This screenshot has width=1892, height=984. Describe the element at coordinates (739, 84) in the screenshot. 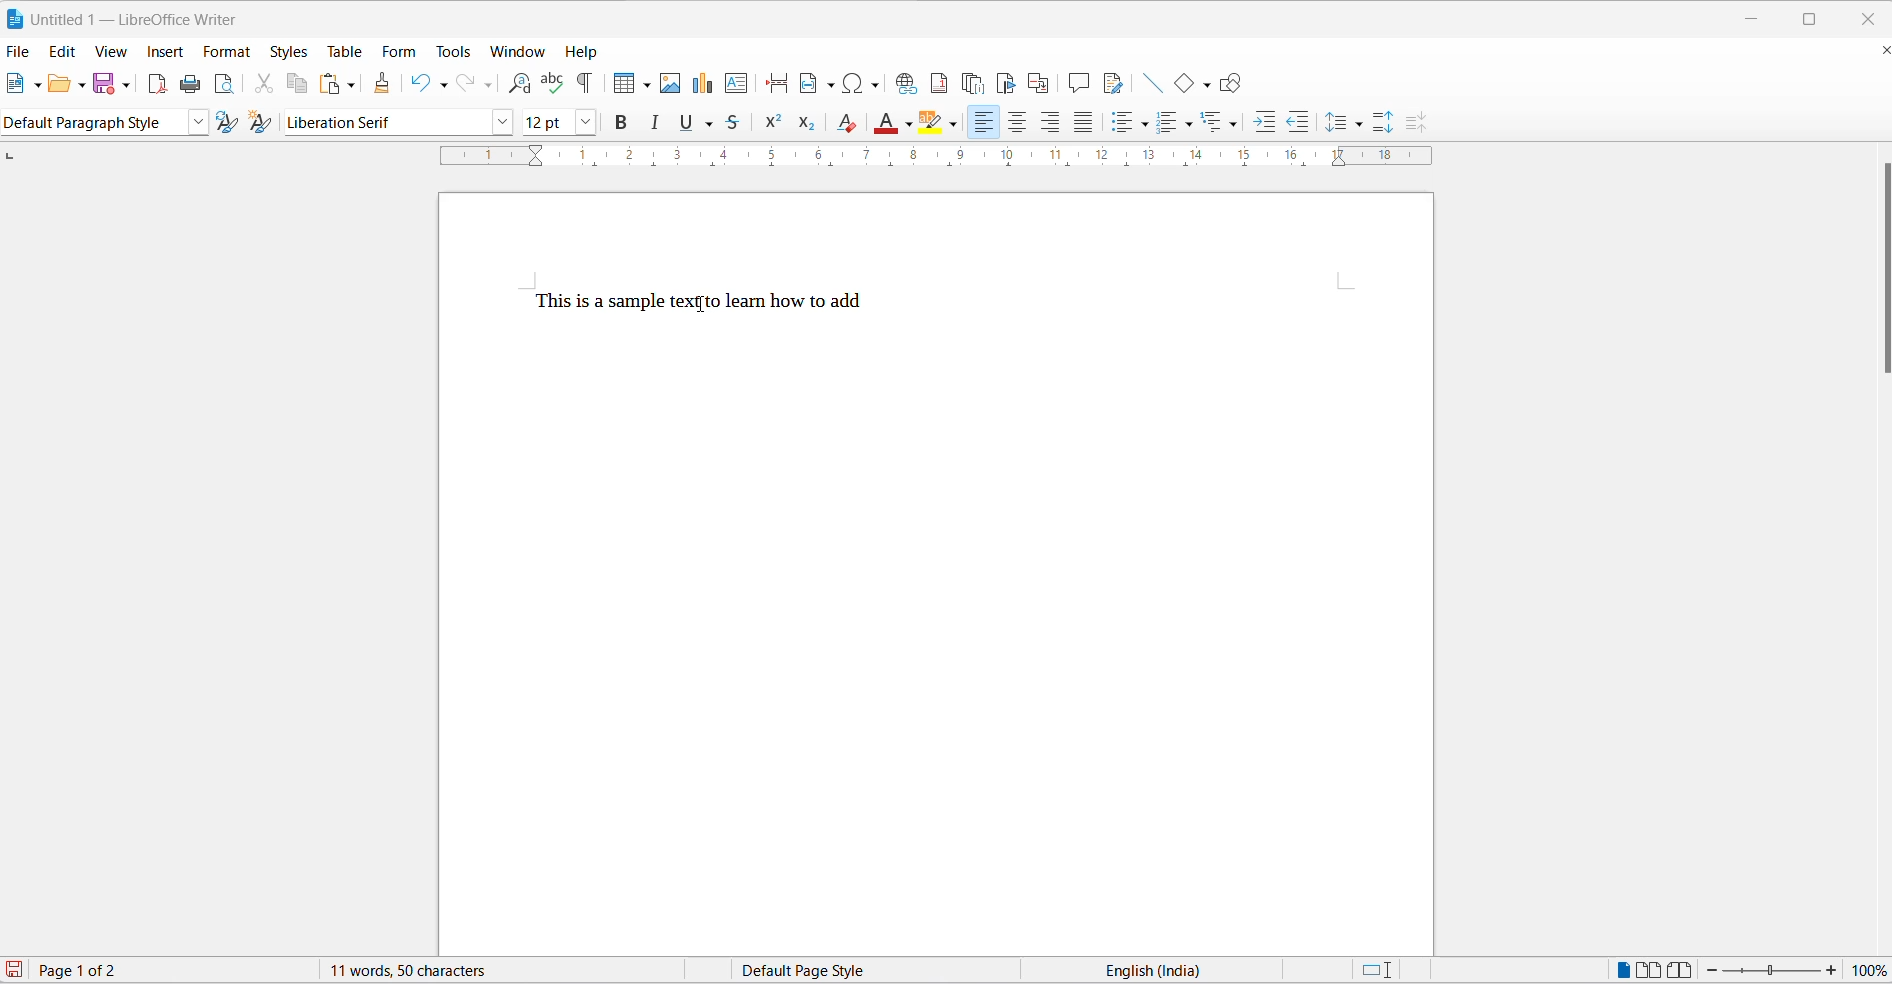

I see `add text` at that location.